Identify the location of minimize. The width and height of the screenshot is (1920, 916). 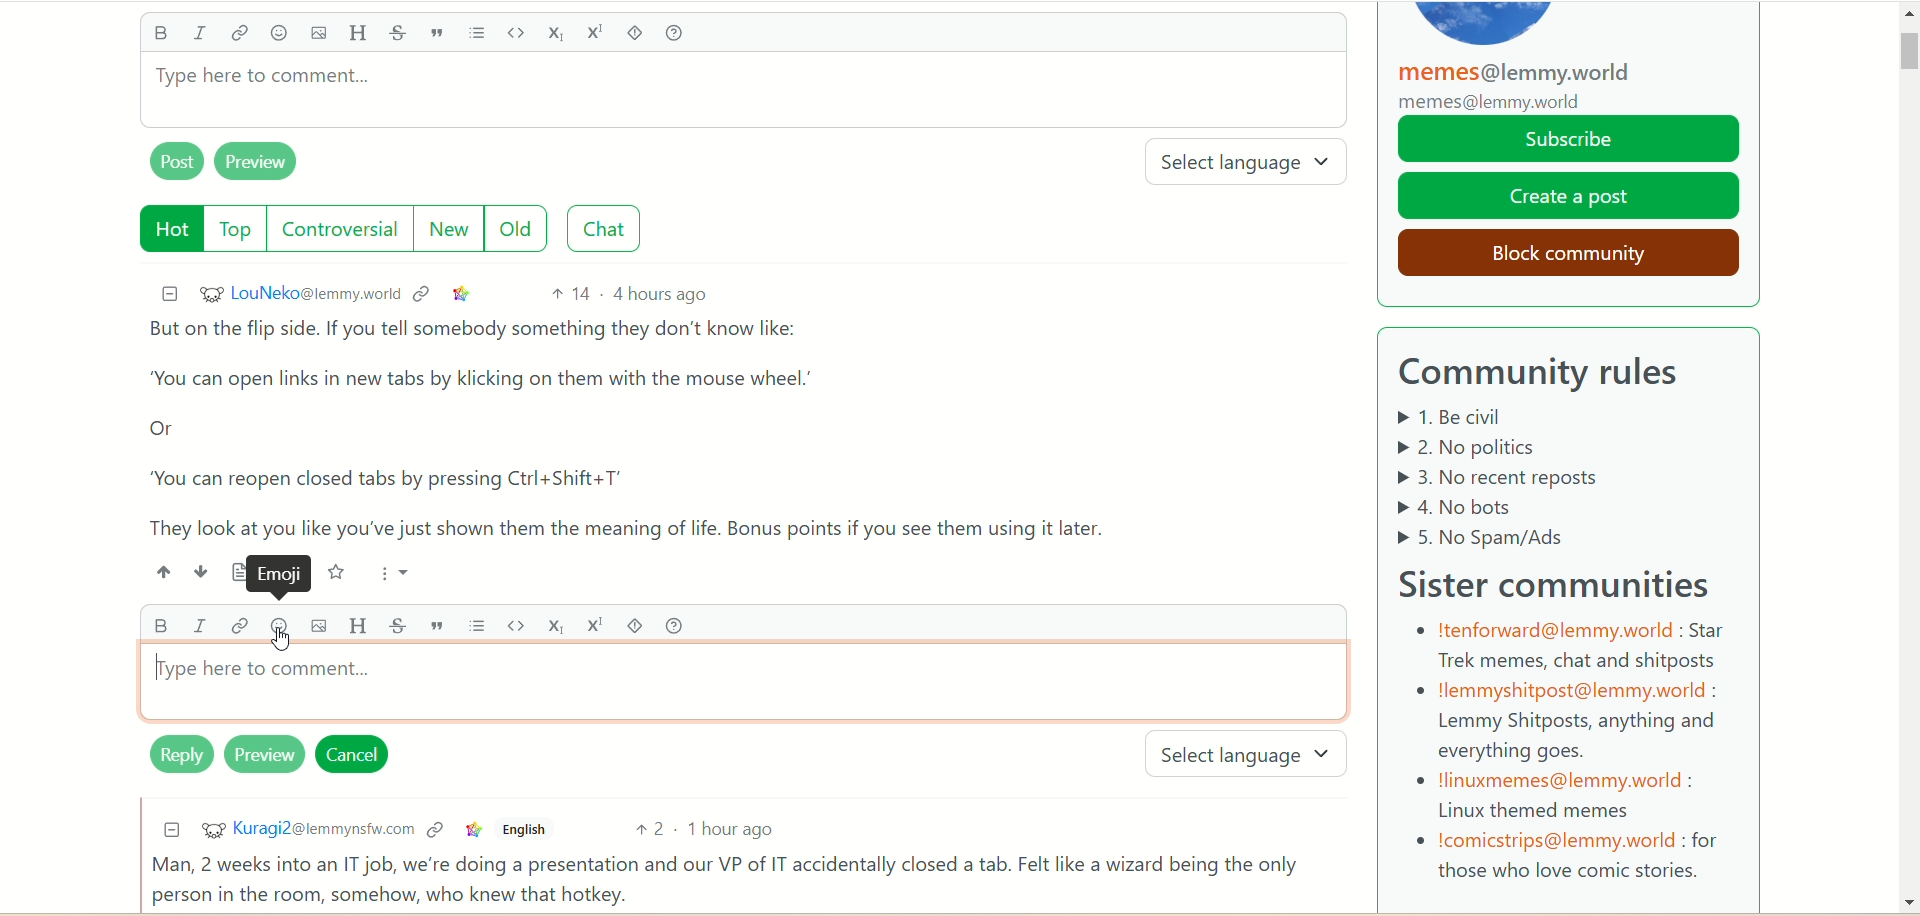
(164, 292).